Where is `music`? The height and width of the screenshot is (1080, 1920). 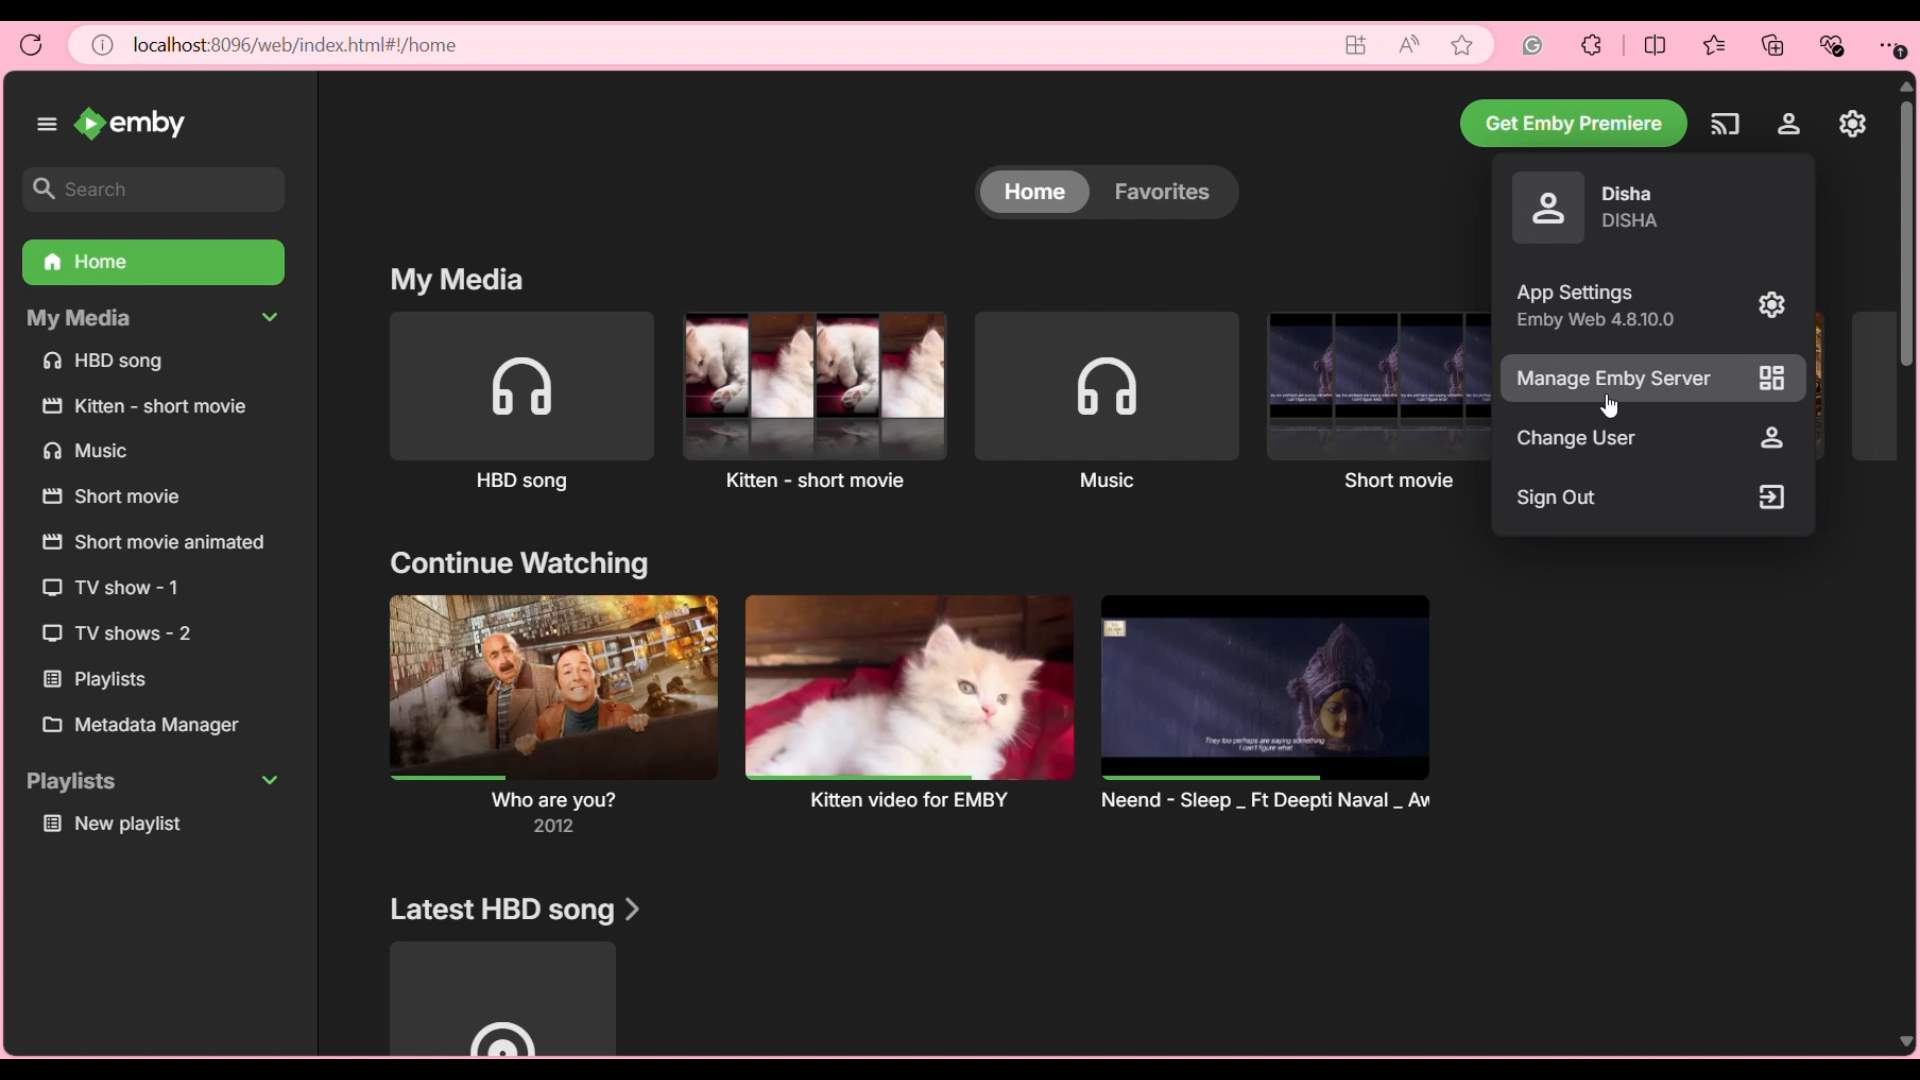
music is located at coordinates (1103, 403).